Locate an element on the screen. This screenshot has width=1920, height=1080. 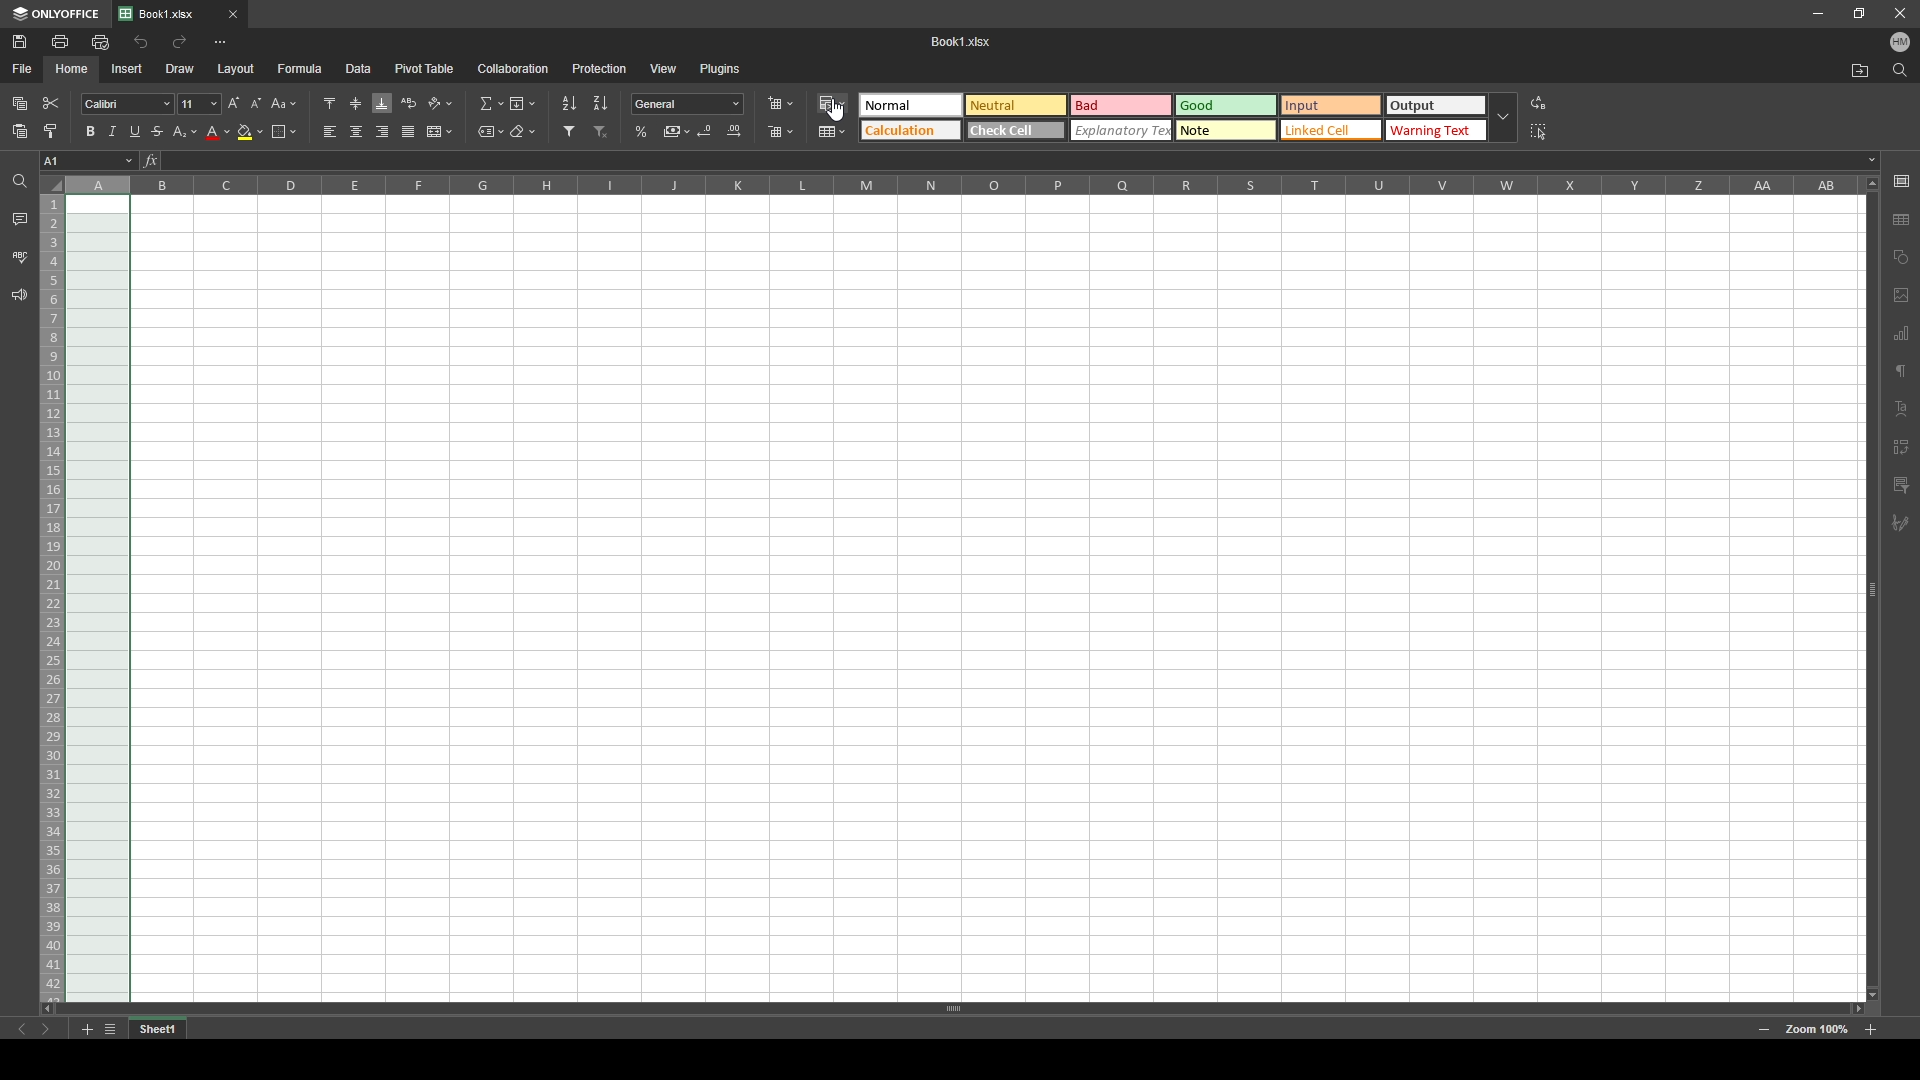
filter is located at coordinates (570, 131).